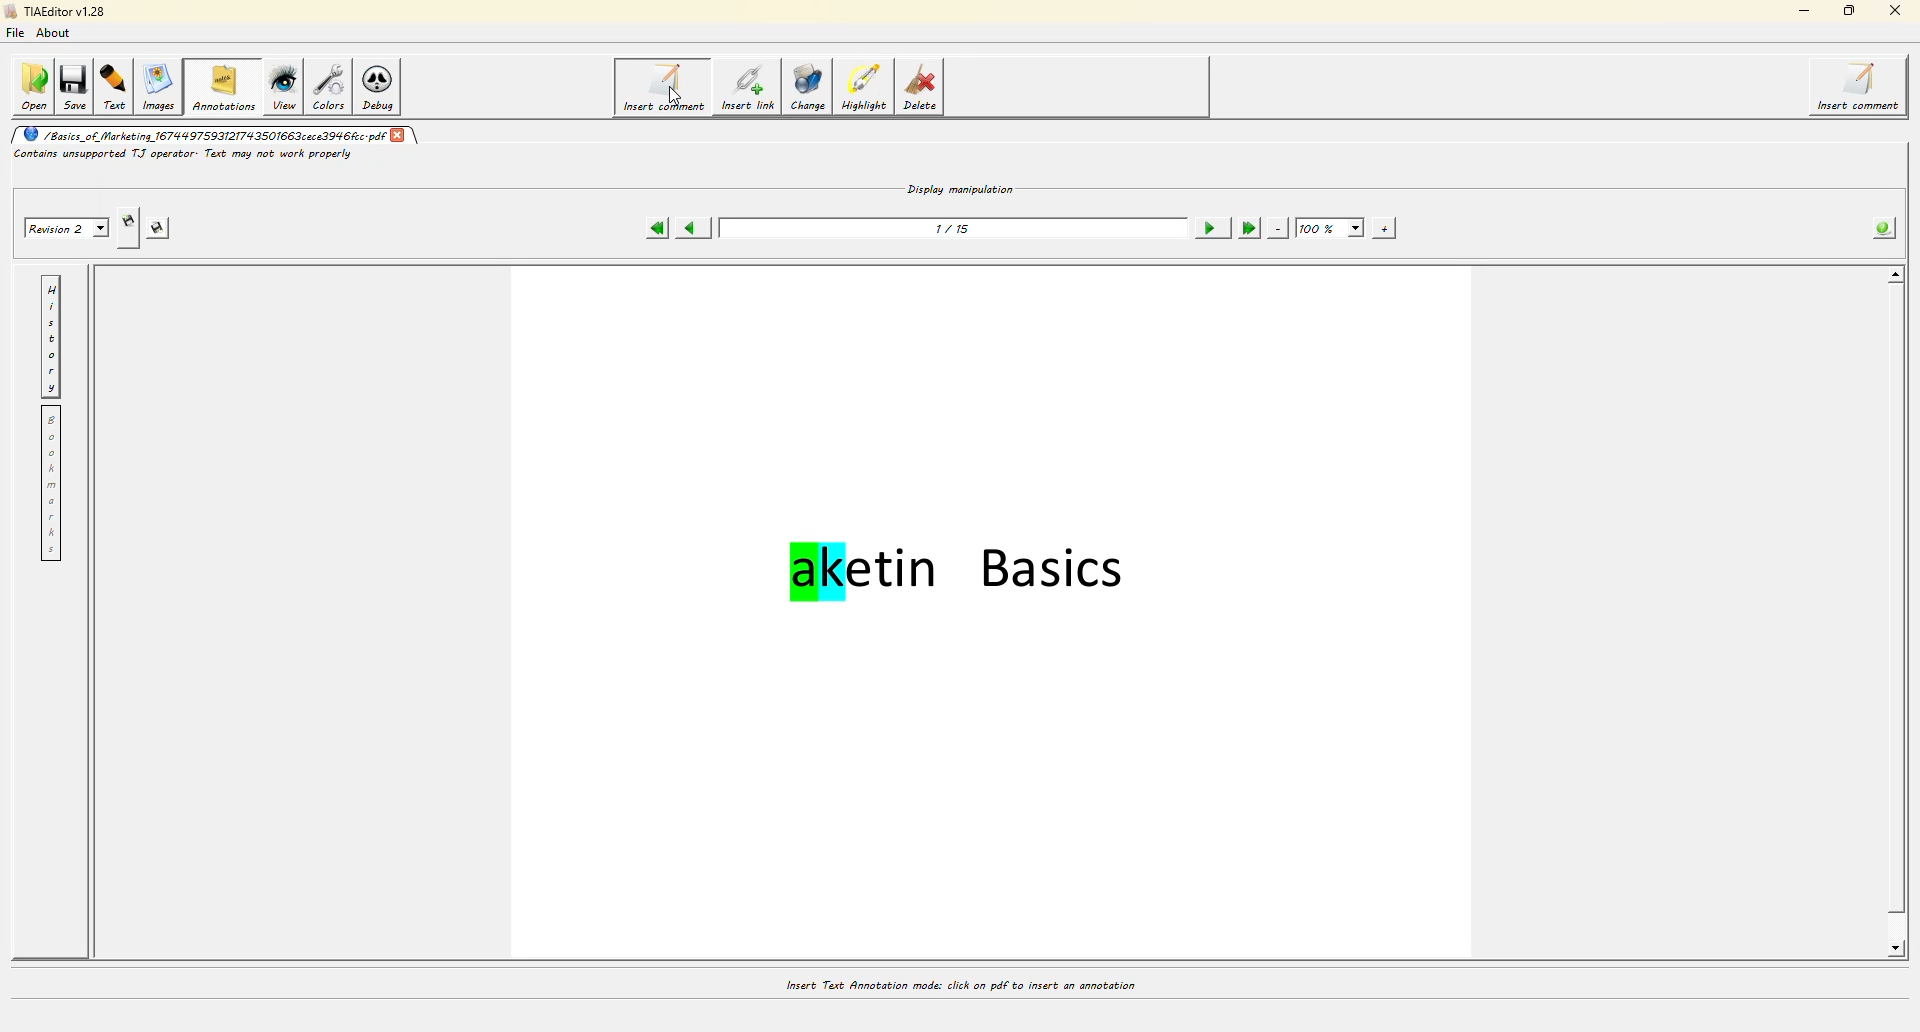  Describe the element at coordinates (58, 32) in the screenshot. I see `about` at that location.